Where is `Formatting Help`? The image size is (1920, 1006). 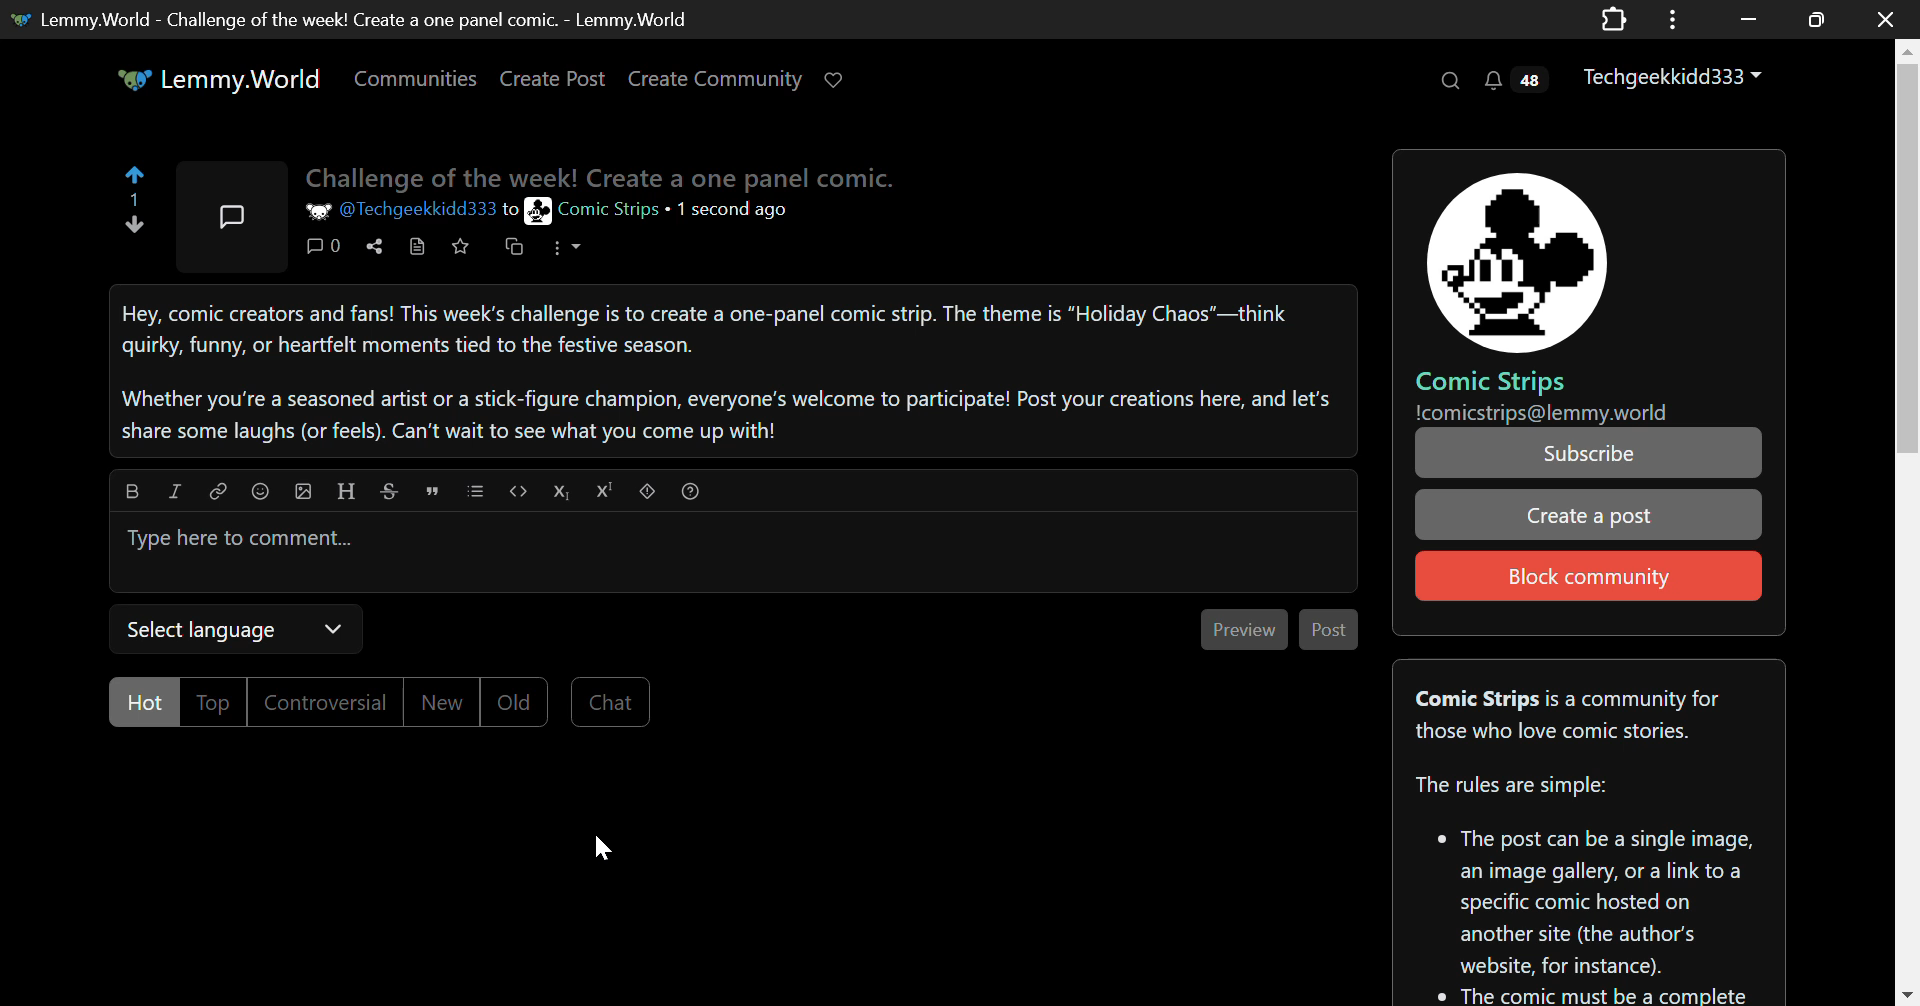
Formatting Help is located at coordinates (695, 491).